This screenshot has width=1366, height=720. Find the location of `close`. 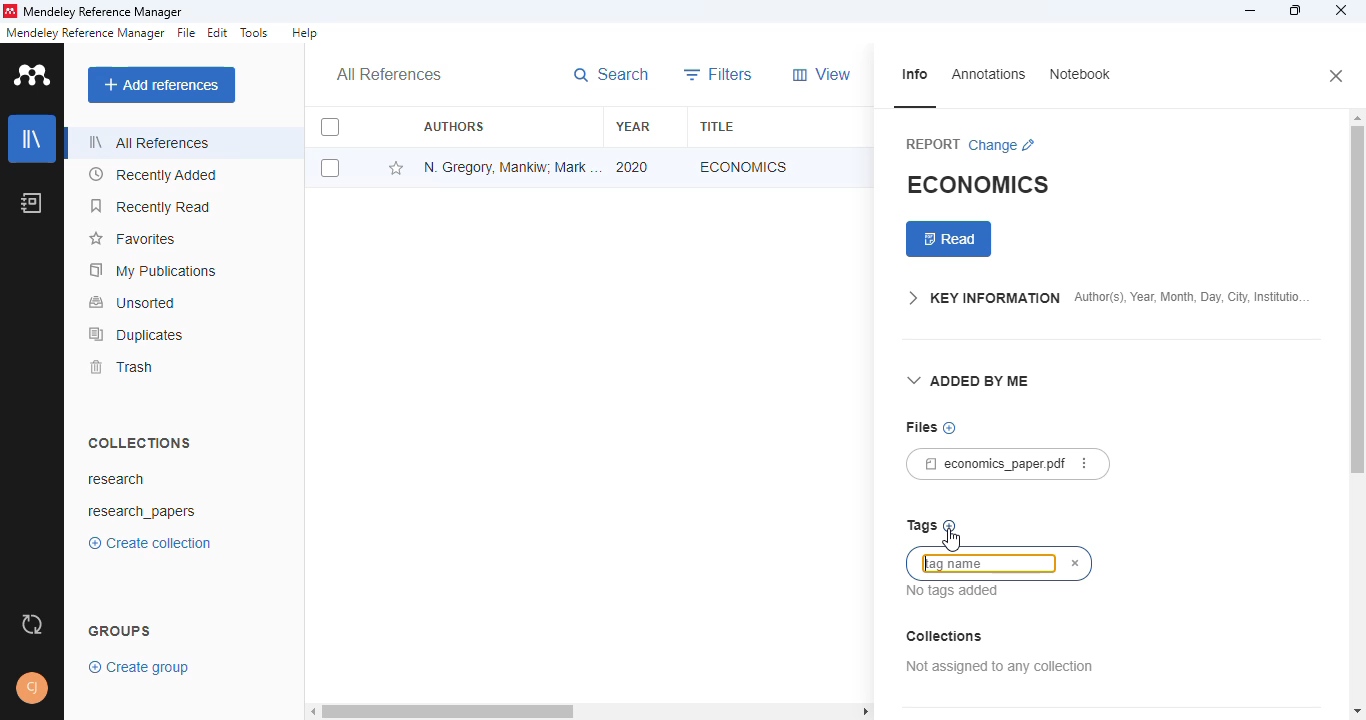

close is located at coordinates (1341, 10).